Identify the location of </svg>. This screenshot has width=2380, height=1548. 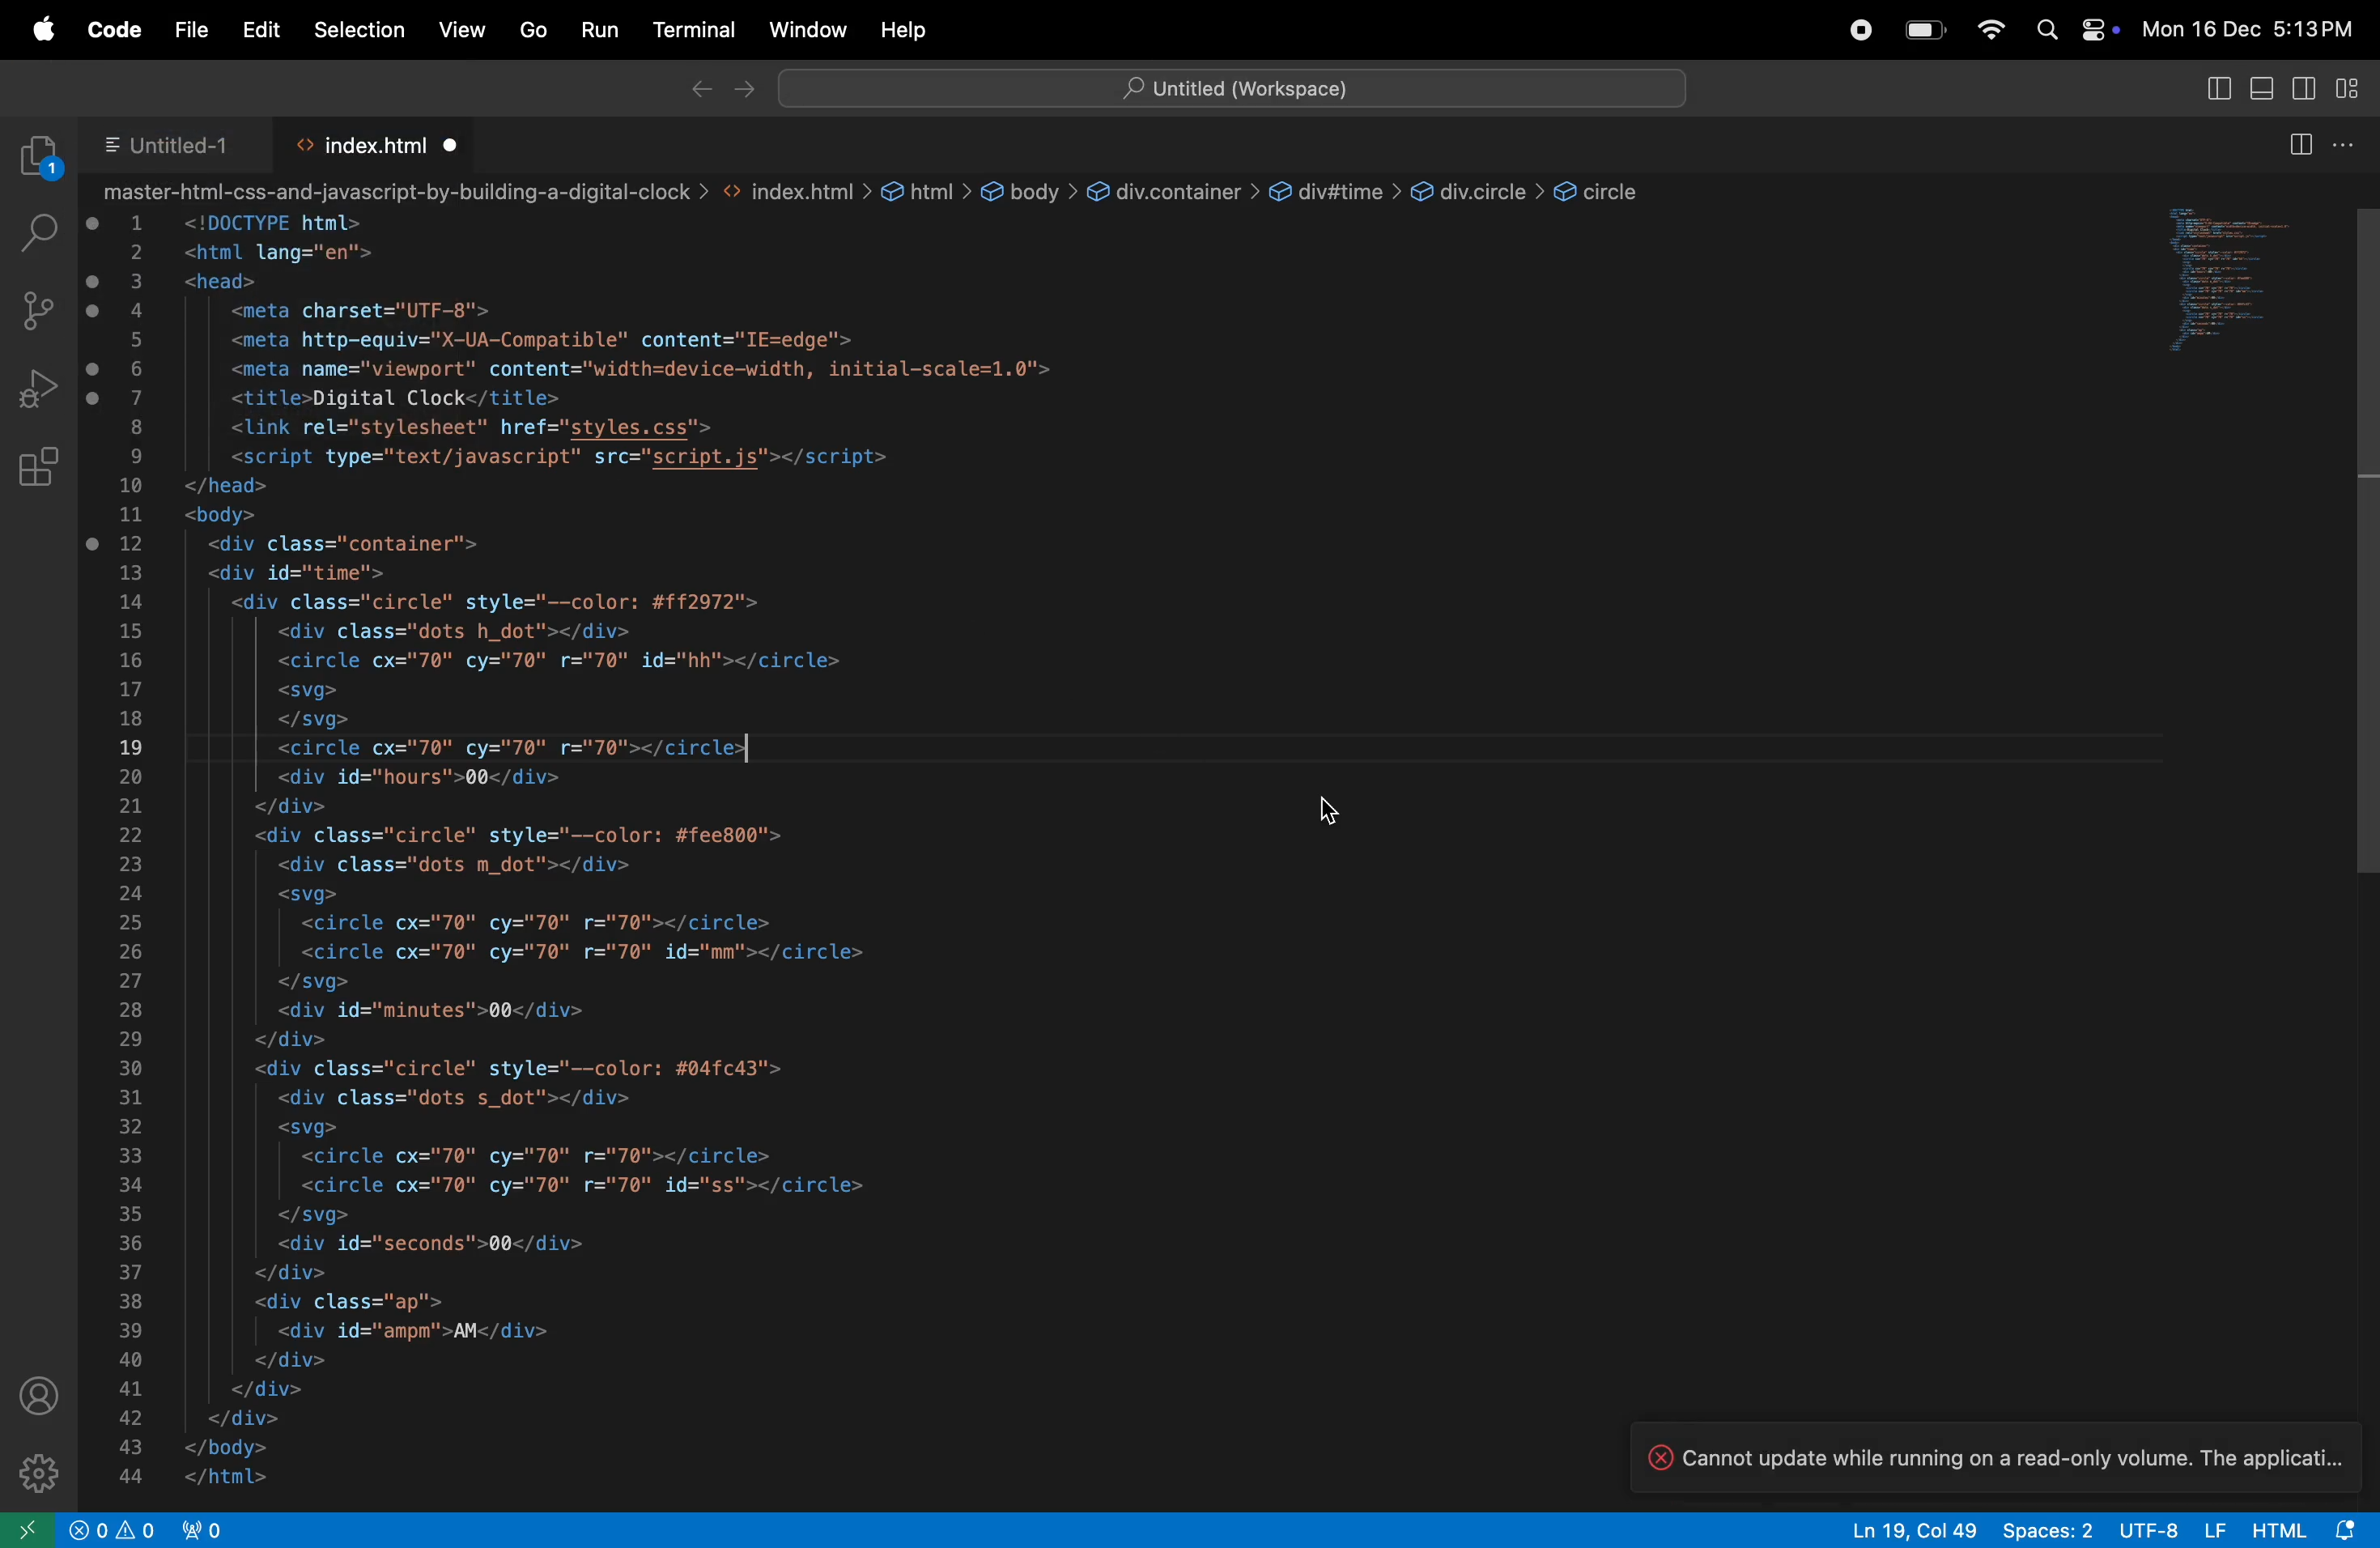
(317, 983).